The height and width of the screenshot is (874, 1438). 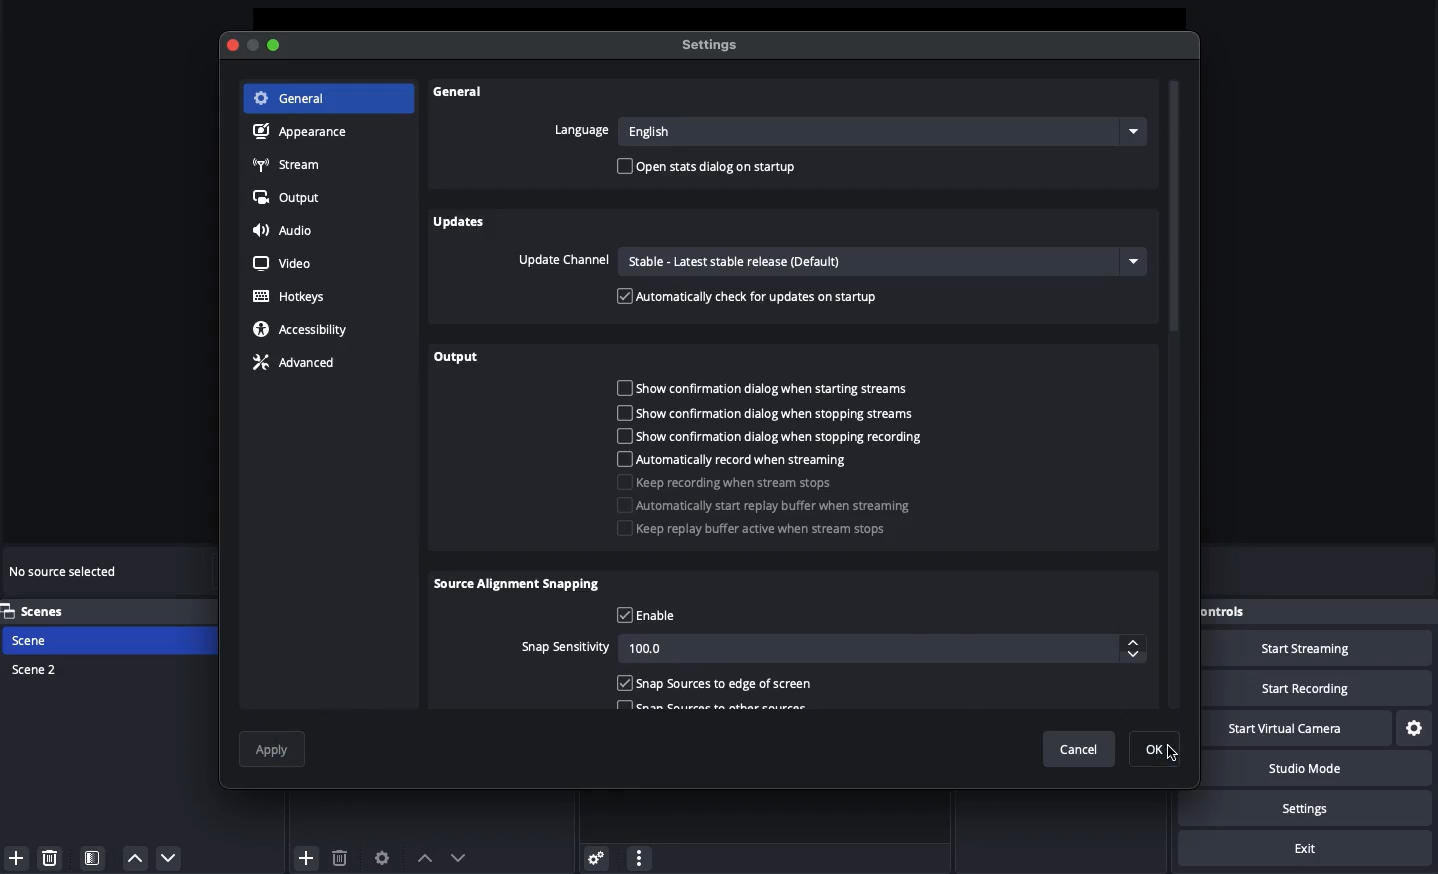 What do you see at coordinates (596, 856) in the screenshot?
I see `Advanced audio menu` at bounding box center [596, 856].